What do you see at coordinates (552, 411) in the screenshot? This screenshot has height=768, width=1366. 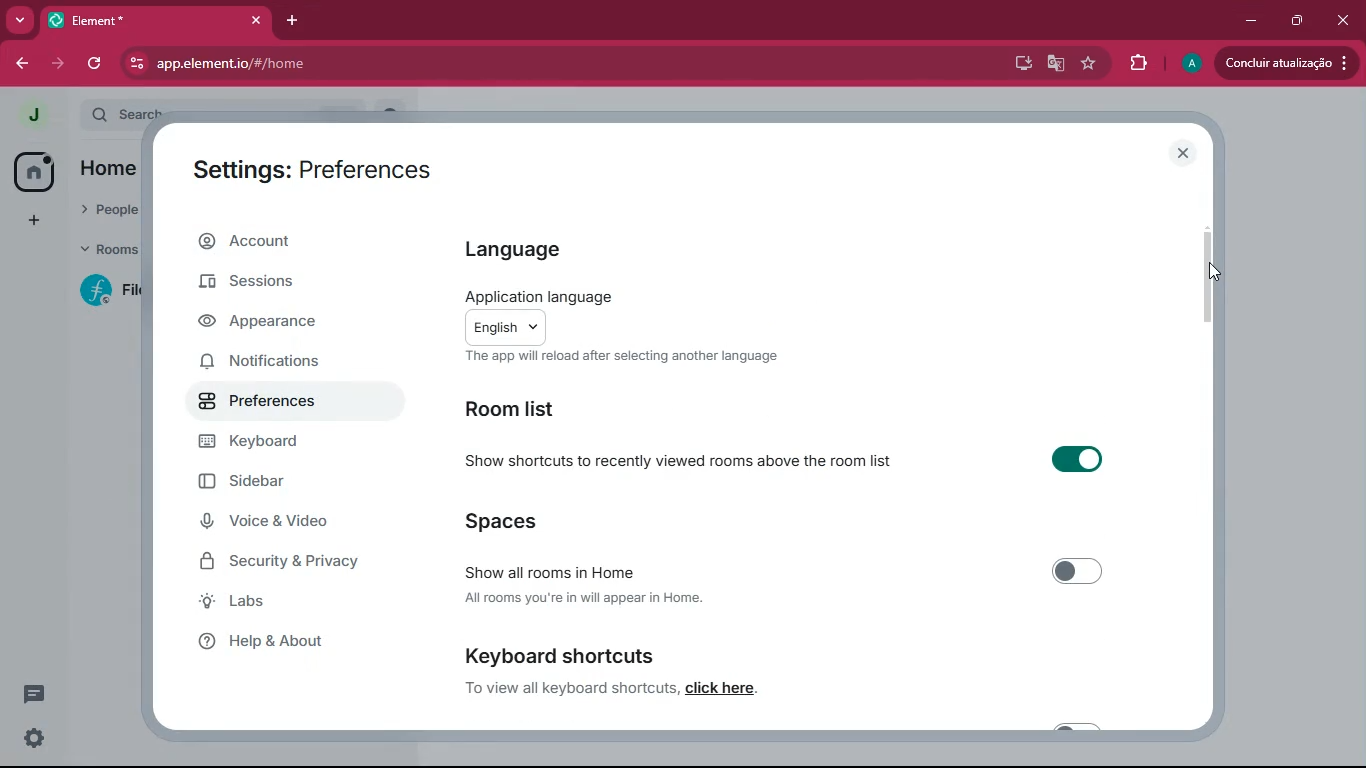 I see `room list` at bounding box center [552, 411].